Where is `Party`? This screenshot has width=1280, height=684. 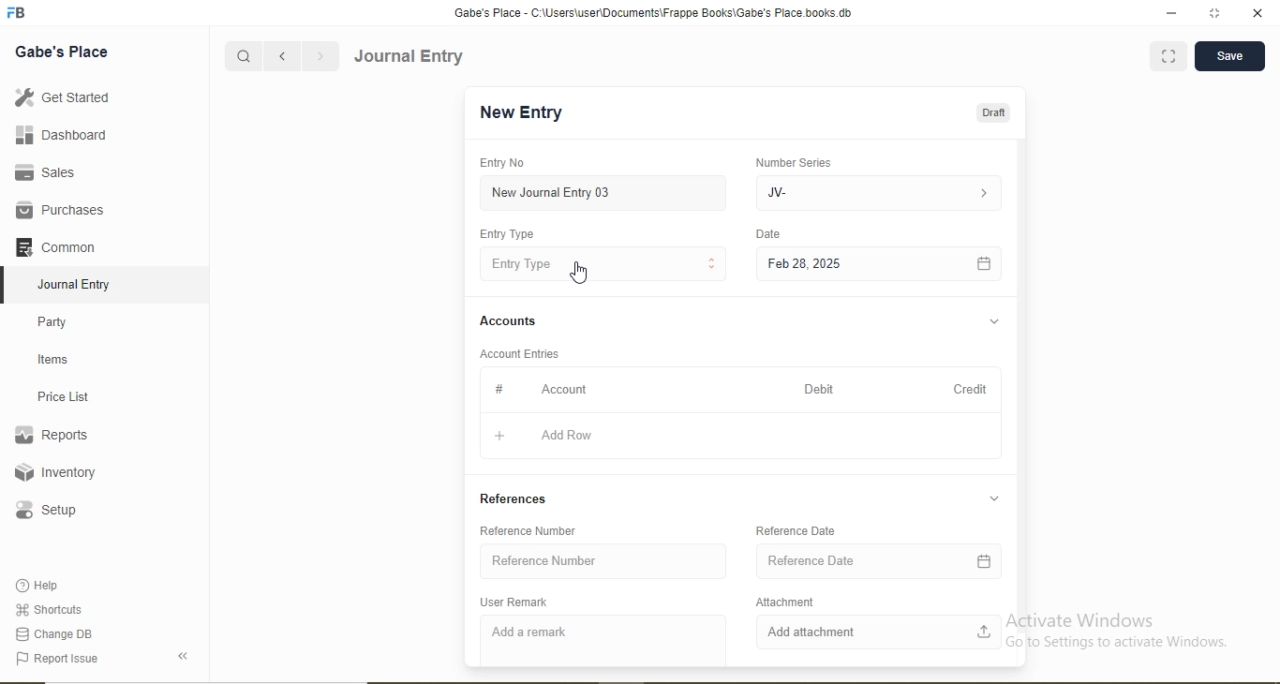 Party is located at coordinates (53, 324).